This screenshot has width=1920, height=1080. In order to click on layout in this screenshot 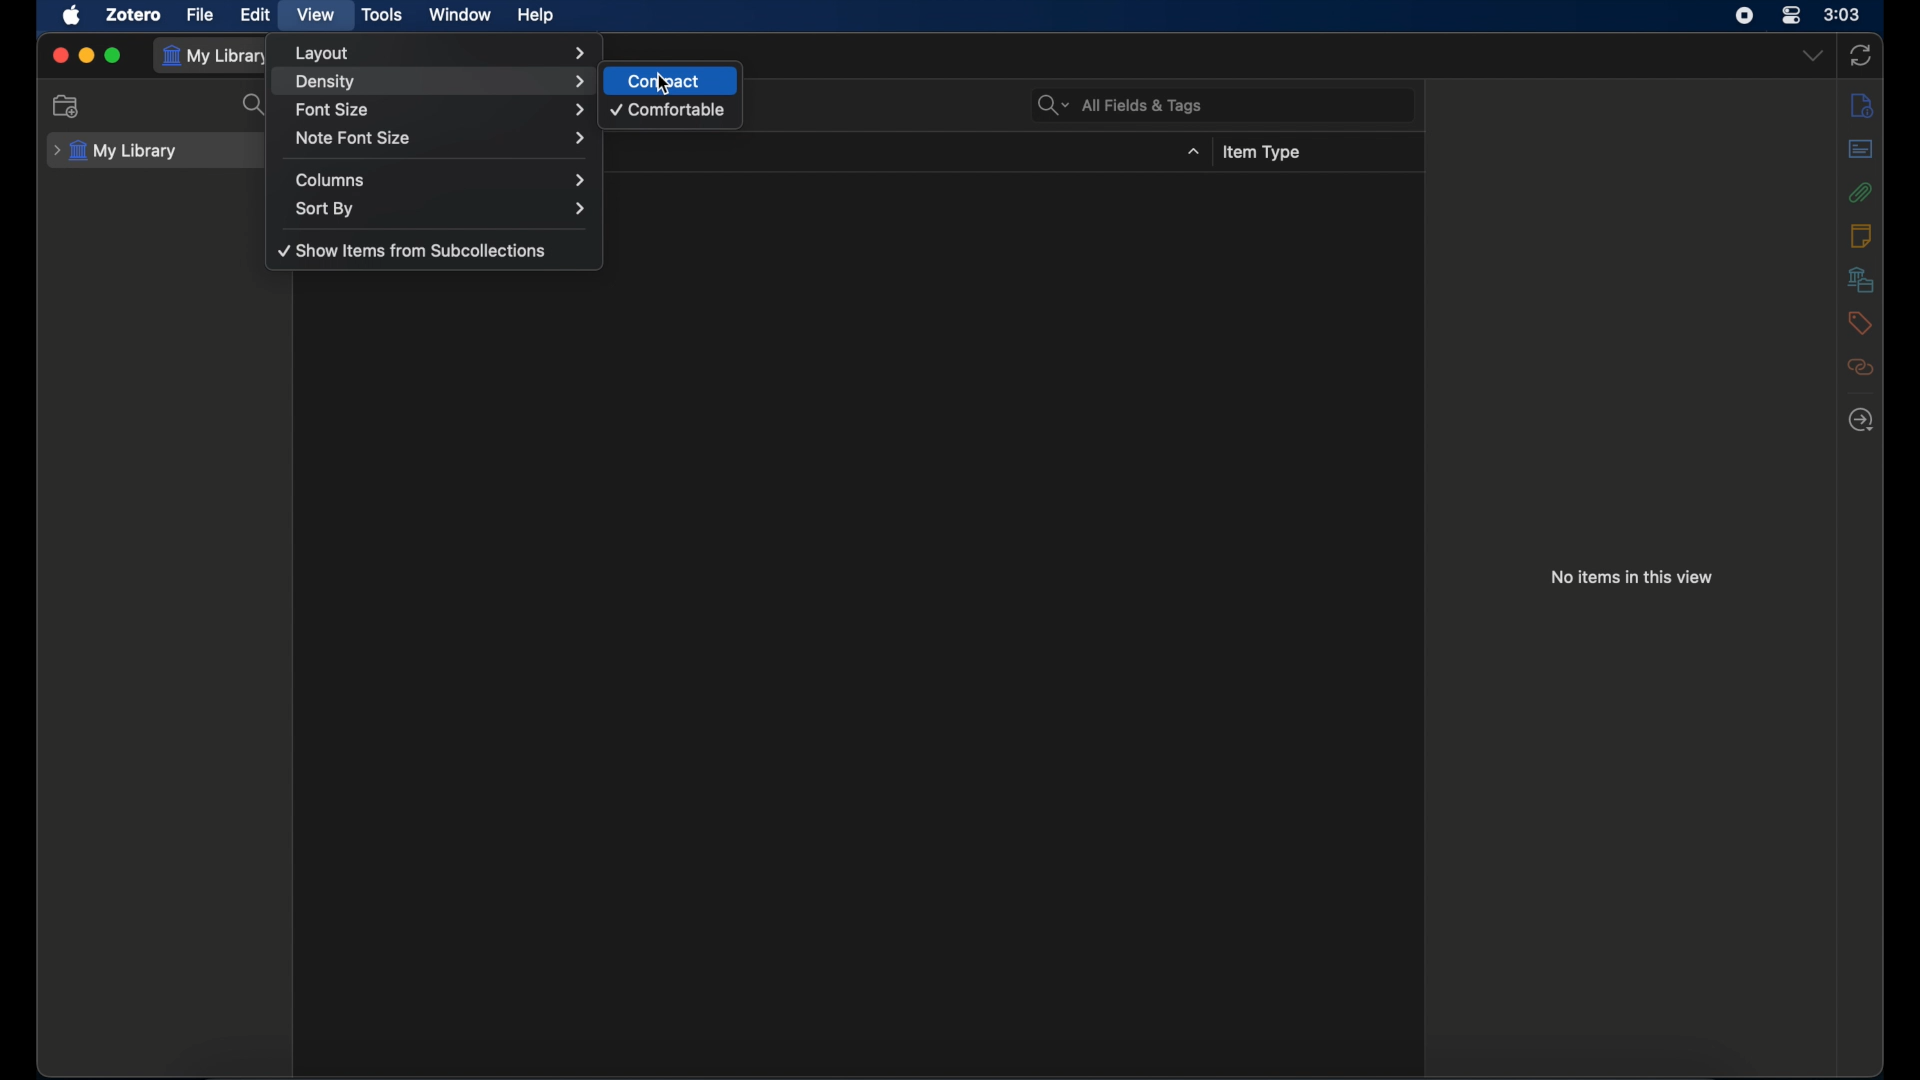, I will do `click(442, 53)`.